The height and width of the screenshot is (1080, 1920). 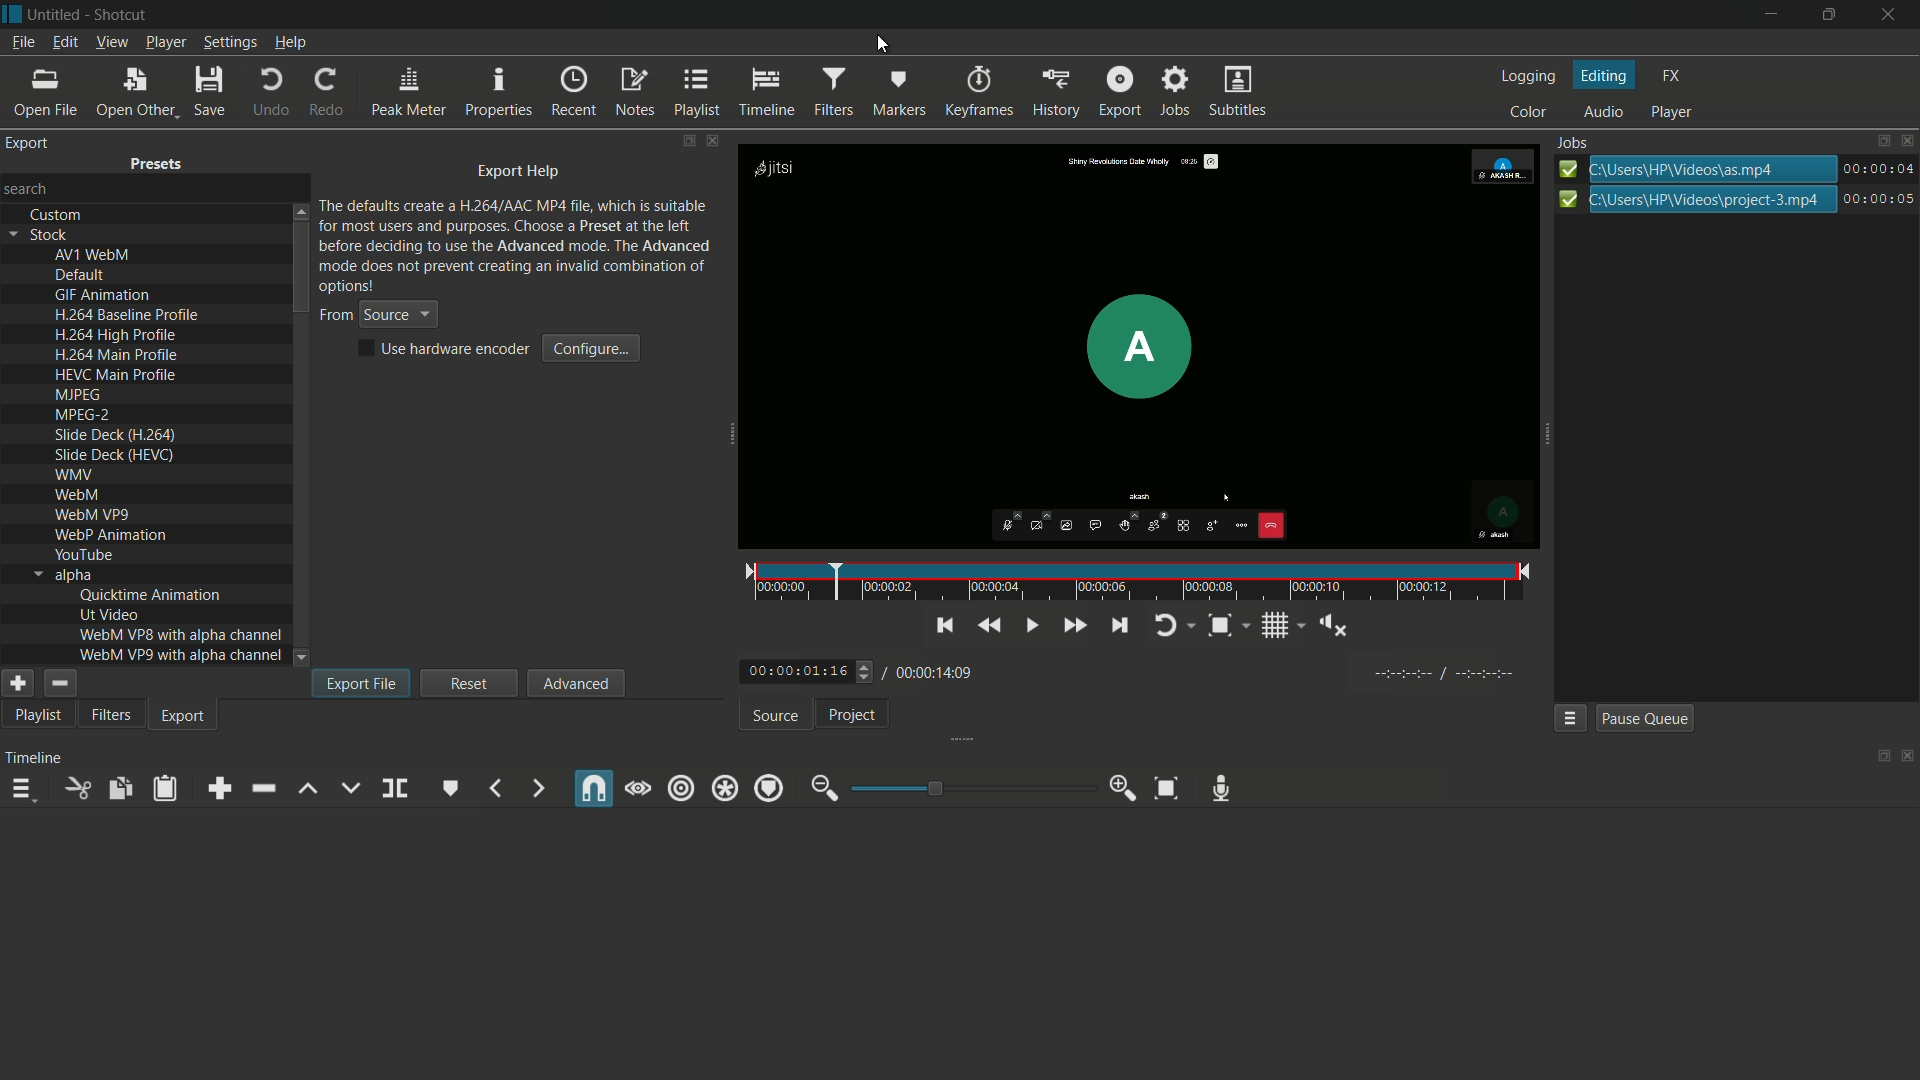 What do you see at coordinates (26, 792) in the screenshot?
I see `timeline menu` at bounding box center [26, 792].